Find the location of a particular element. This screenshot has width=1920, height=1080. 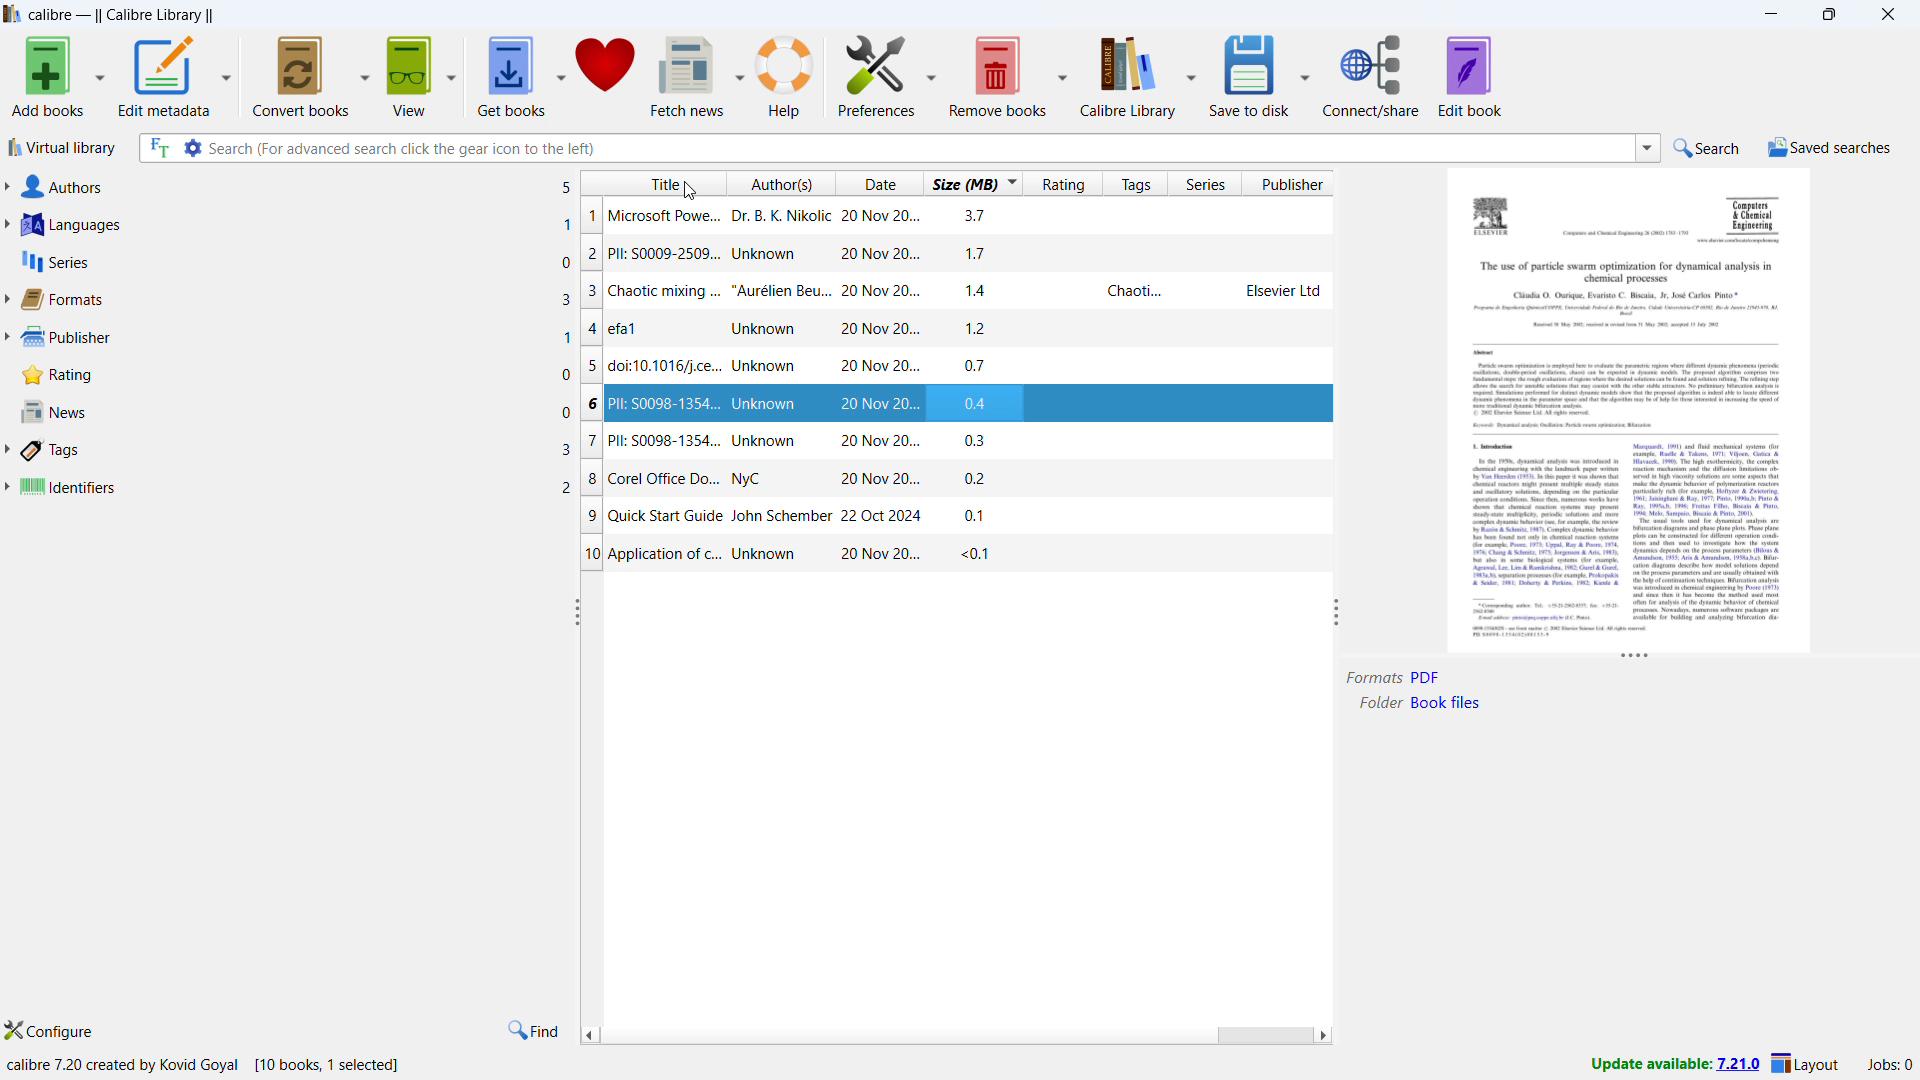

expand tags is located at coordinates (8, 449).